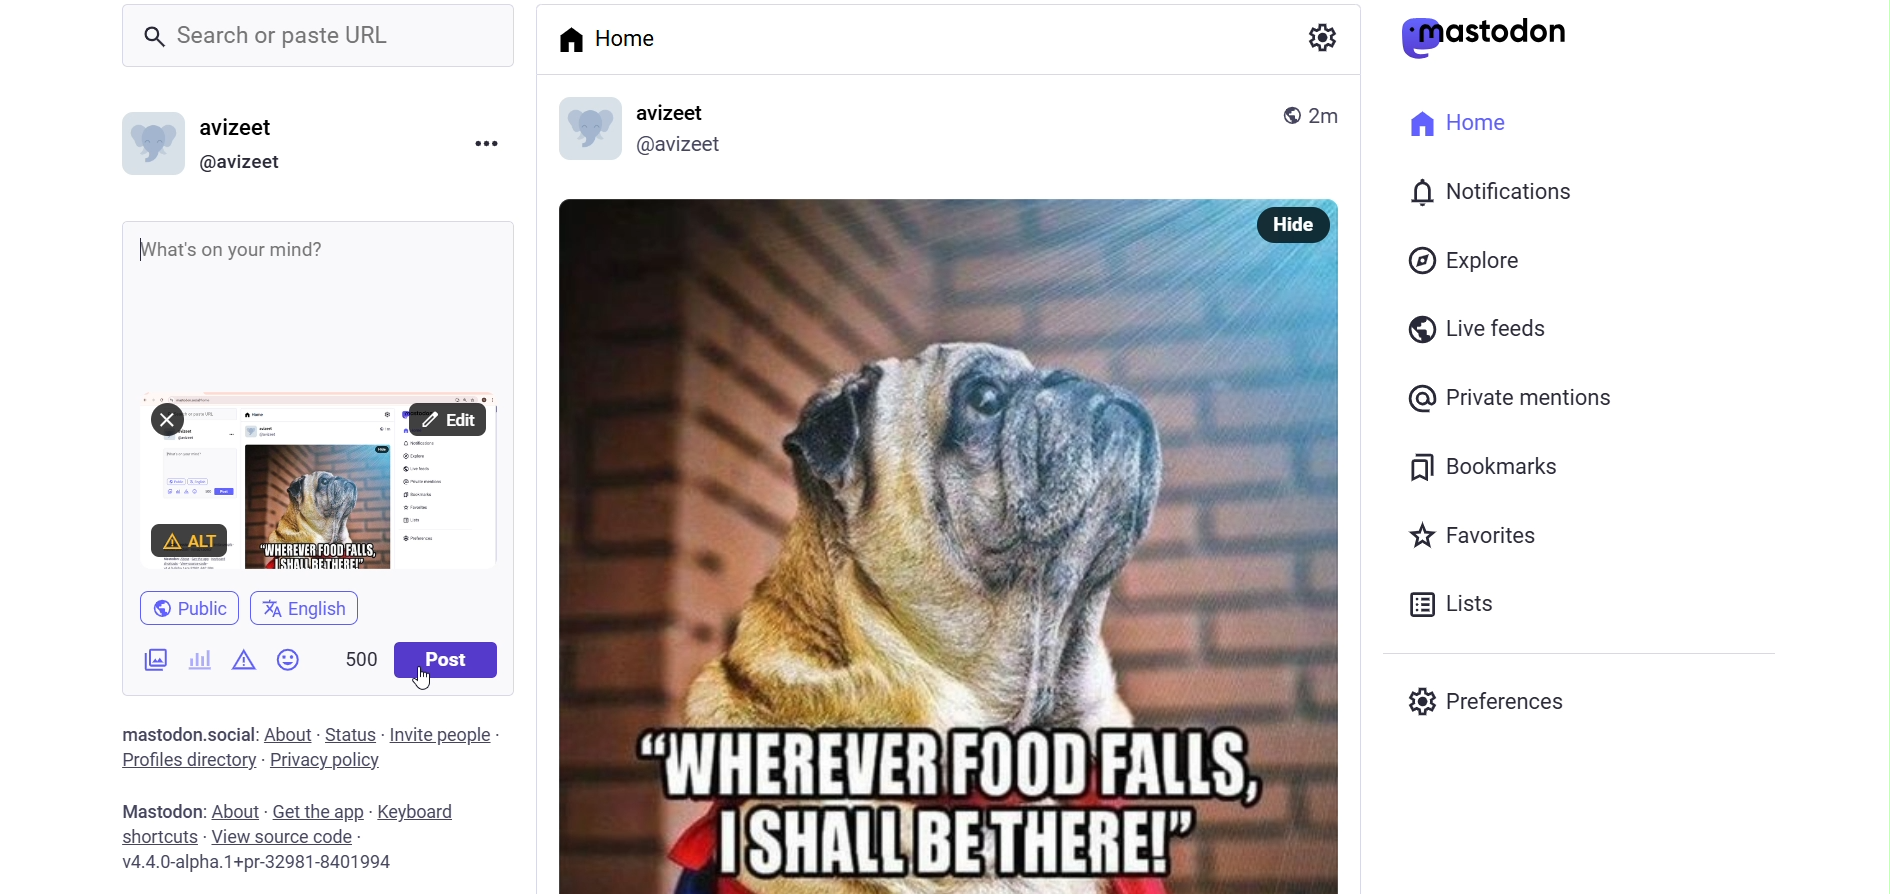  What do you see at coordinates (691, 112) in the screenshot?
I see `avizeet` at bounding box center [691, 112].